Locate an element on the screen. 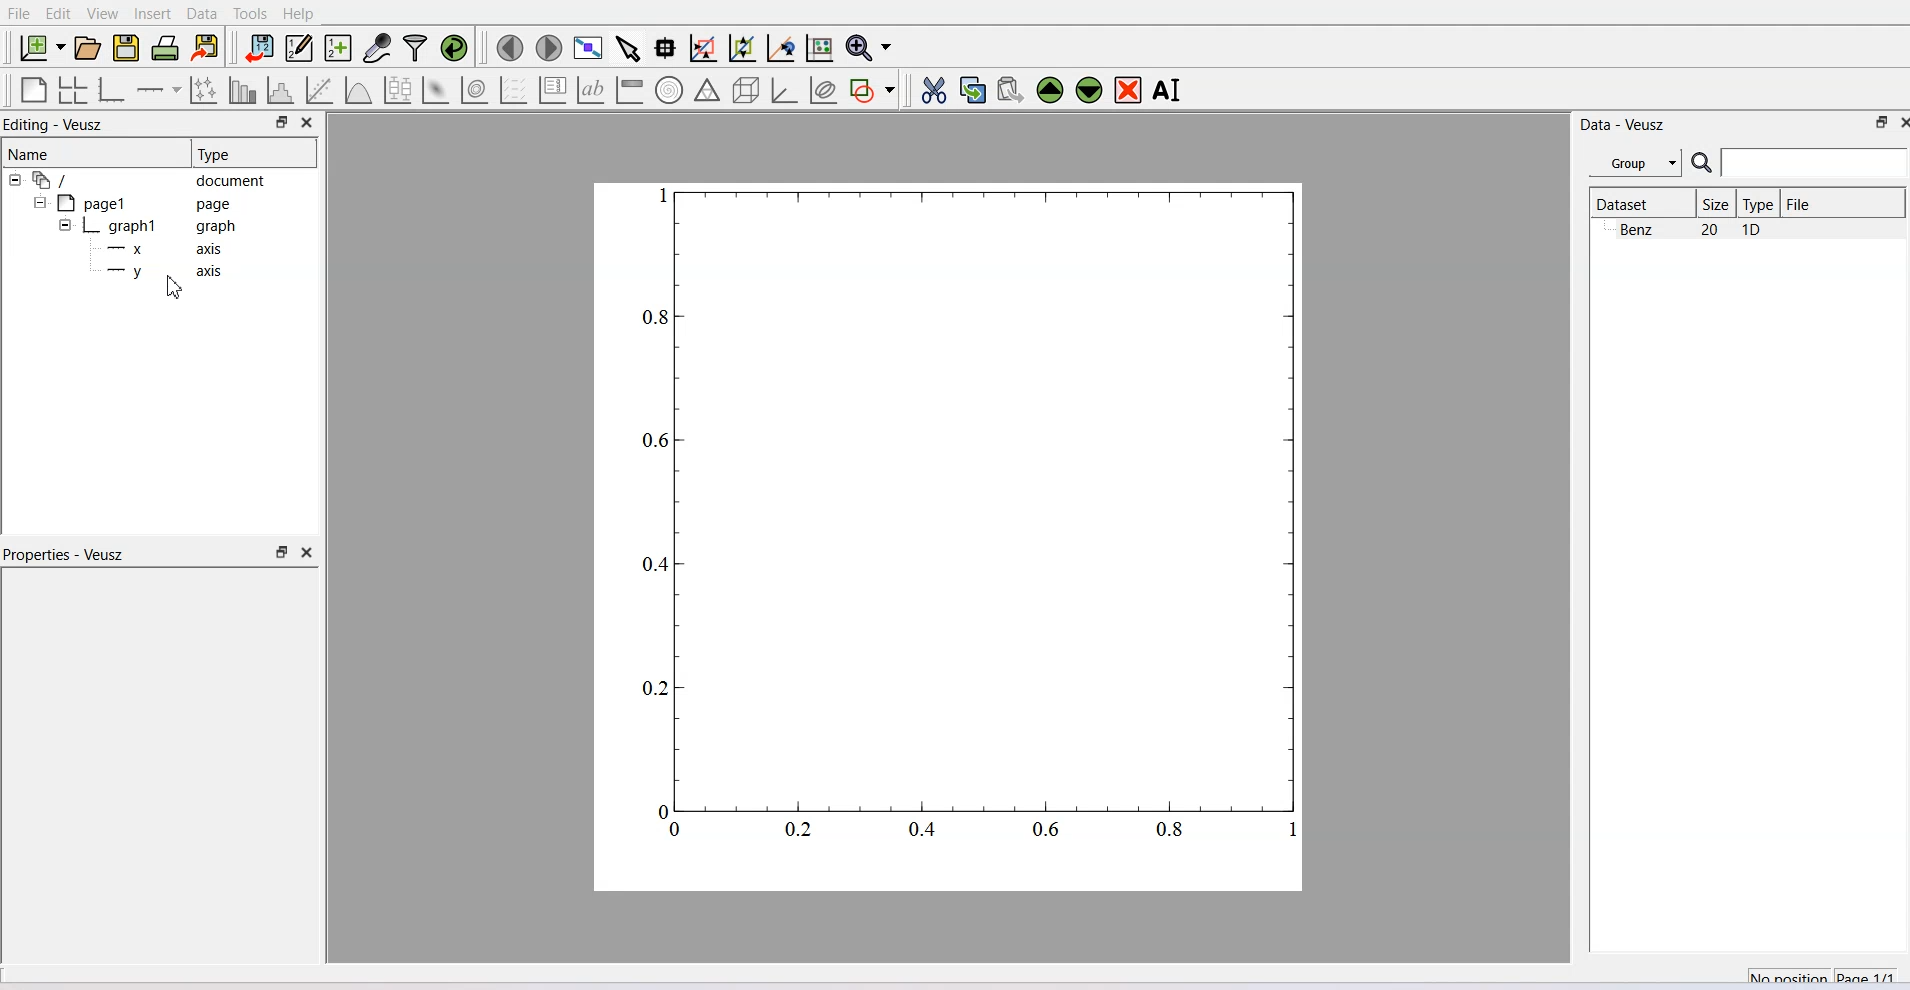 This screenshot has width=1910, height=990. Collapse is located at coordinates (17, 180).